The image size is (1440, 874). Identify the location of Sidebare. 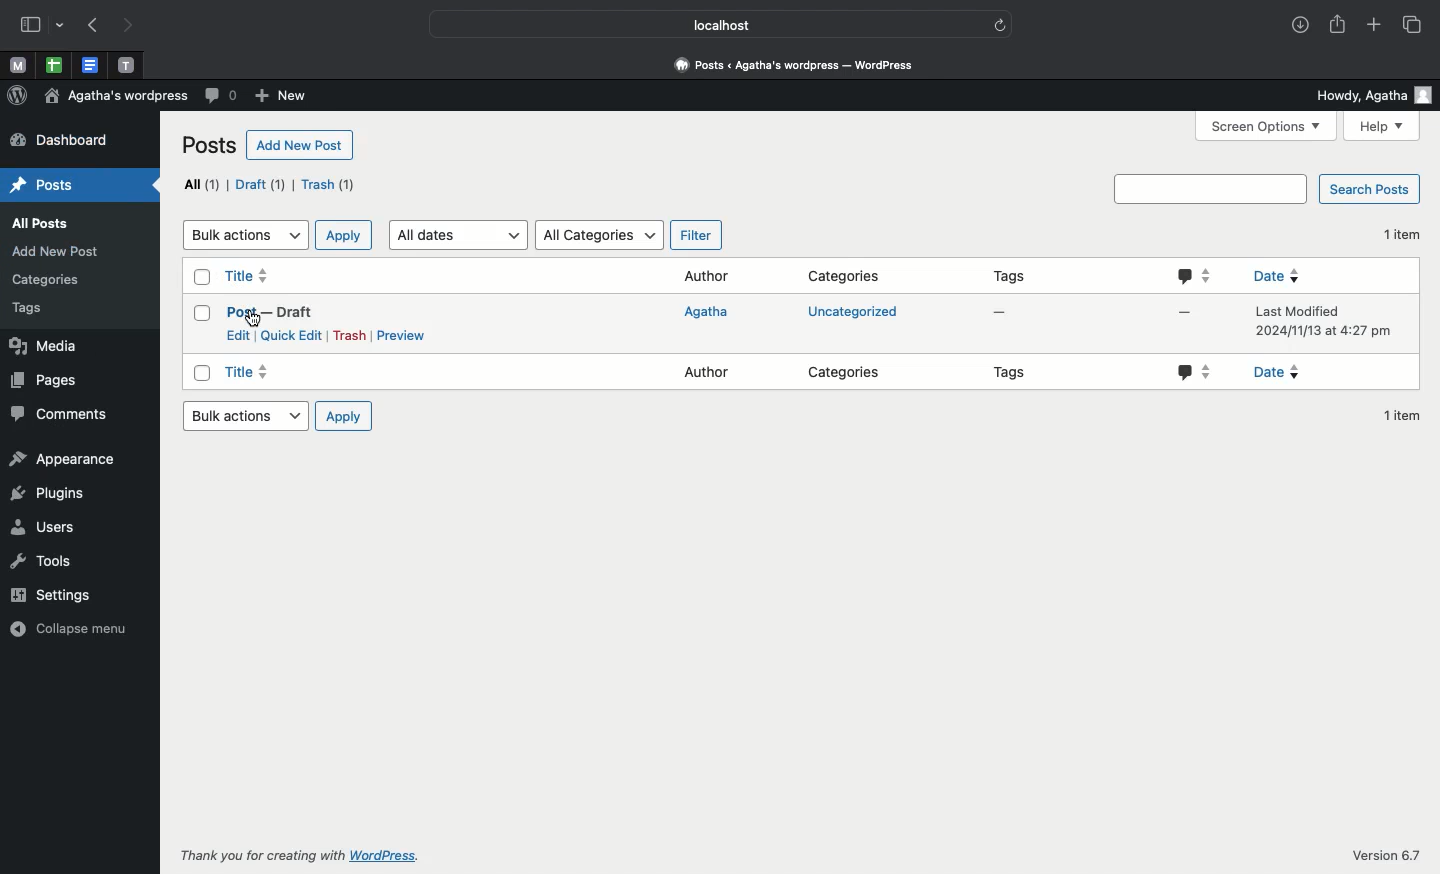
(31, 27).